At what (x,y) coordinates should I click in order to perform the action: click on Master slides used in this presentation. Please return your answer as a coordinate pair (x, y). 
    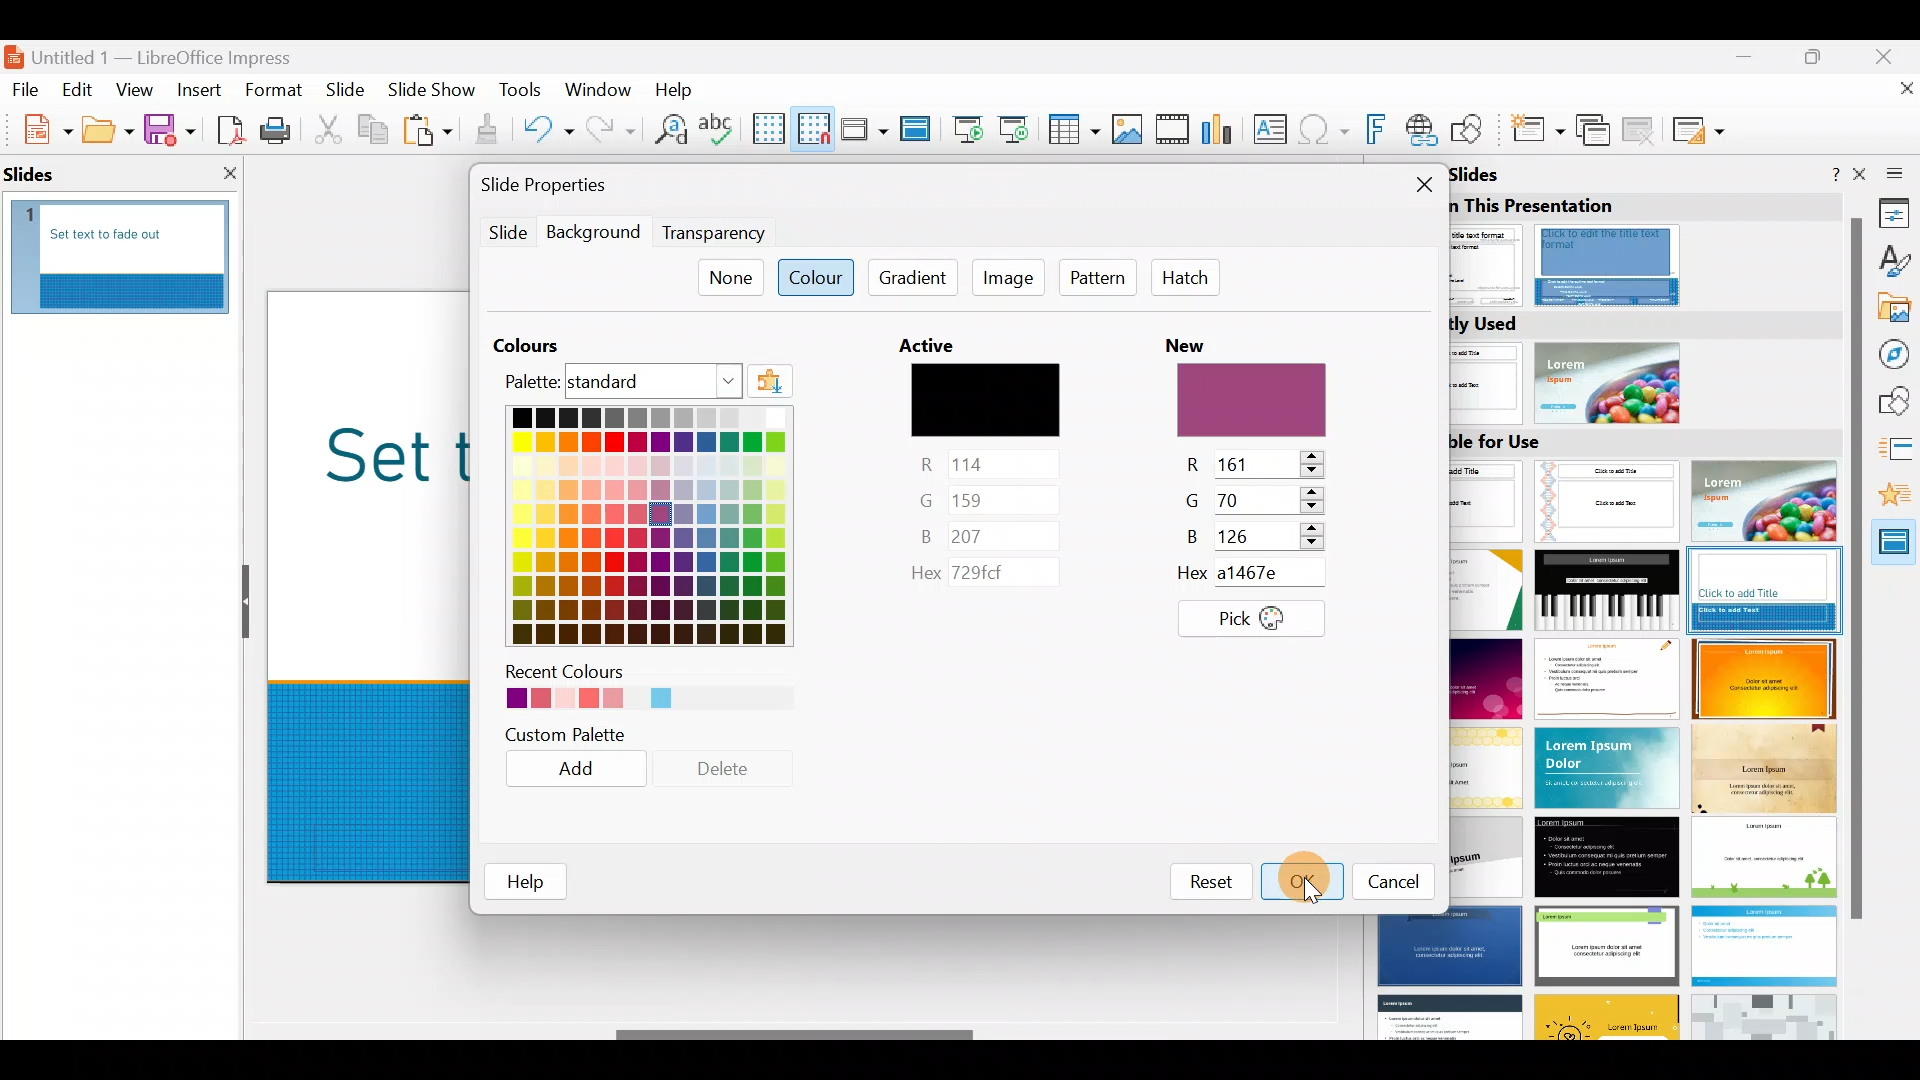
    Looking at the image, I should click on (1642, 235).